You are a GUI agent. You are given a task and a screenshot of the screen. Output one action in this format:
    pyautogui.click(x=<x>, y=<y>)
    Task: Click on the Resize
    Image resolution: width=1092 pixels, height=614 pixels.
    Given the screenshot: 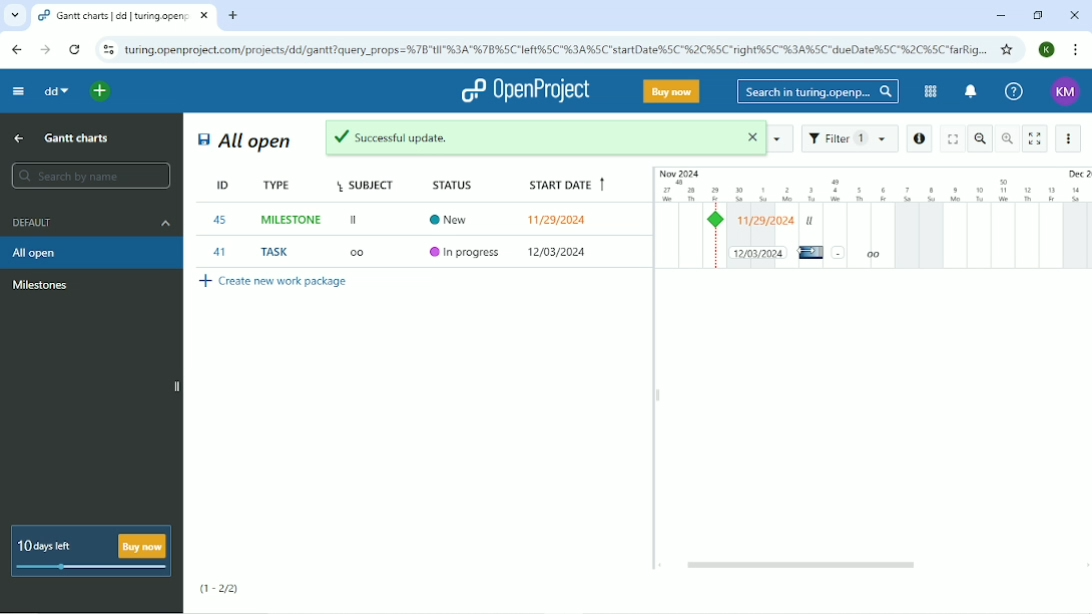 What is the action you would take?
    pyautogui.click(x=658, y=395)
    